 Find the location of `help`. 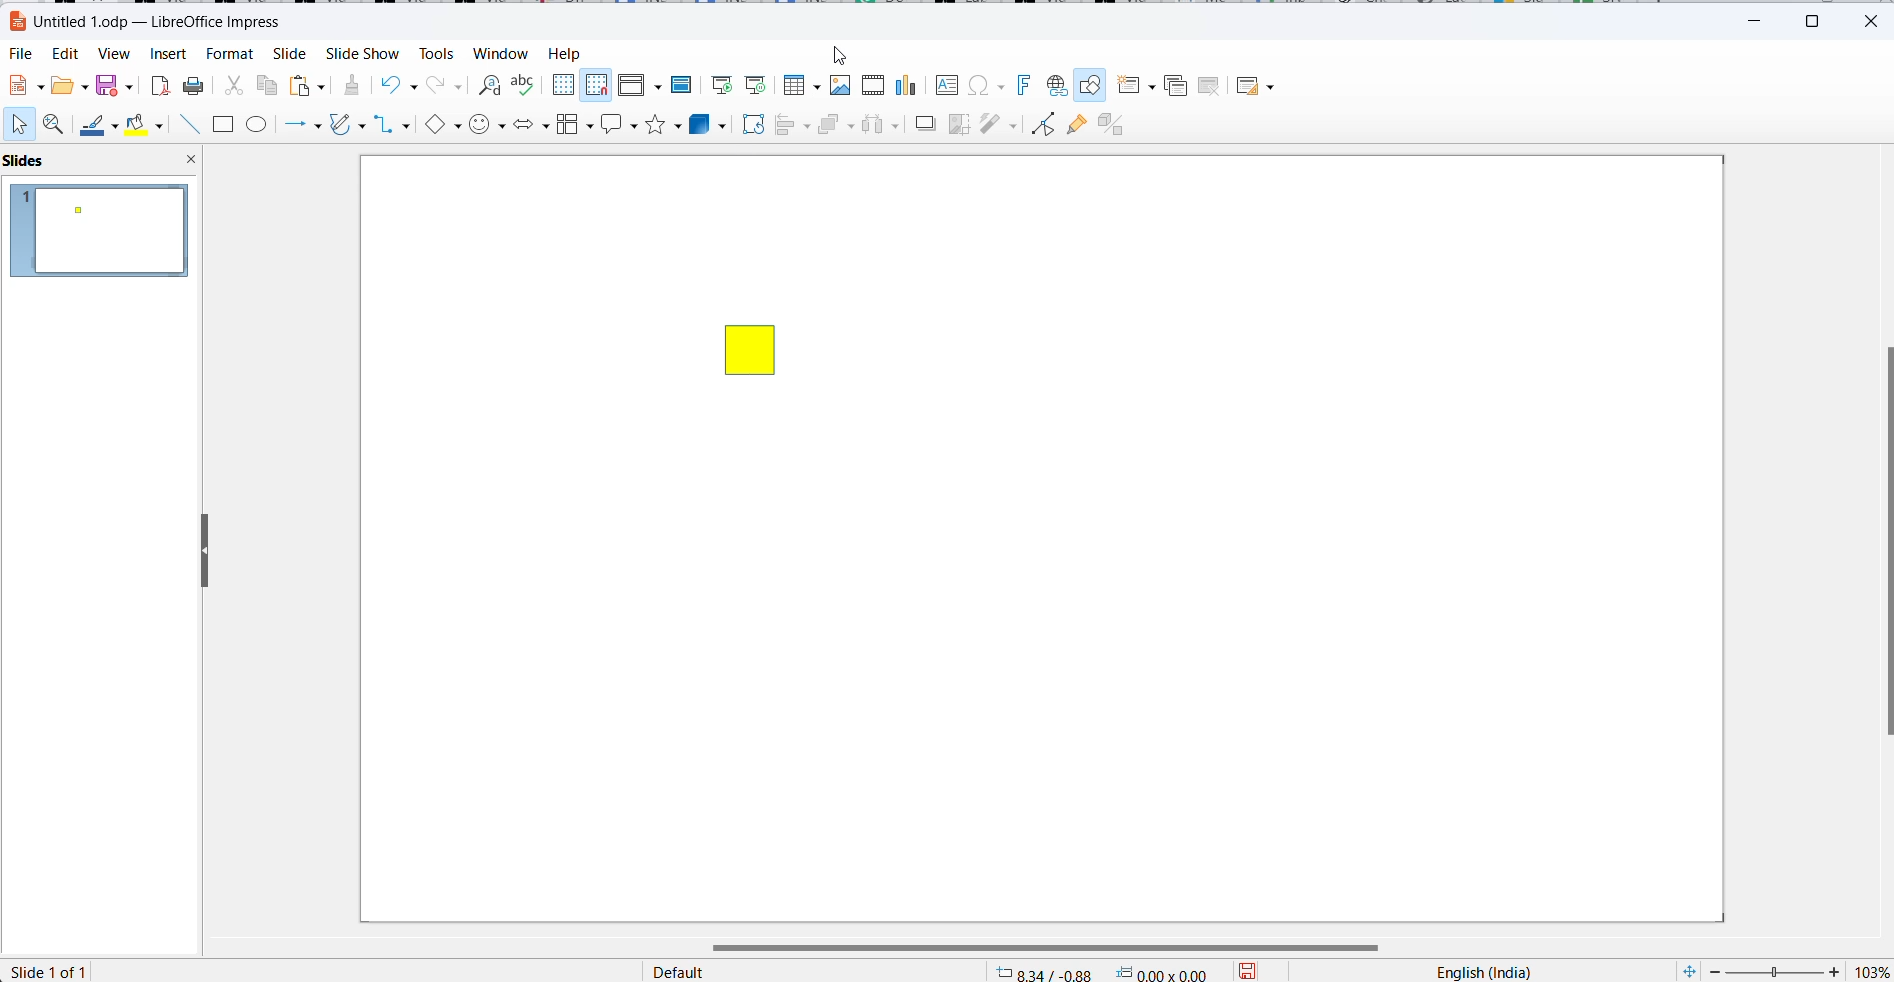

help is located at coordinates (564, 53).